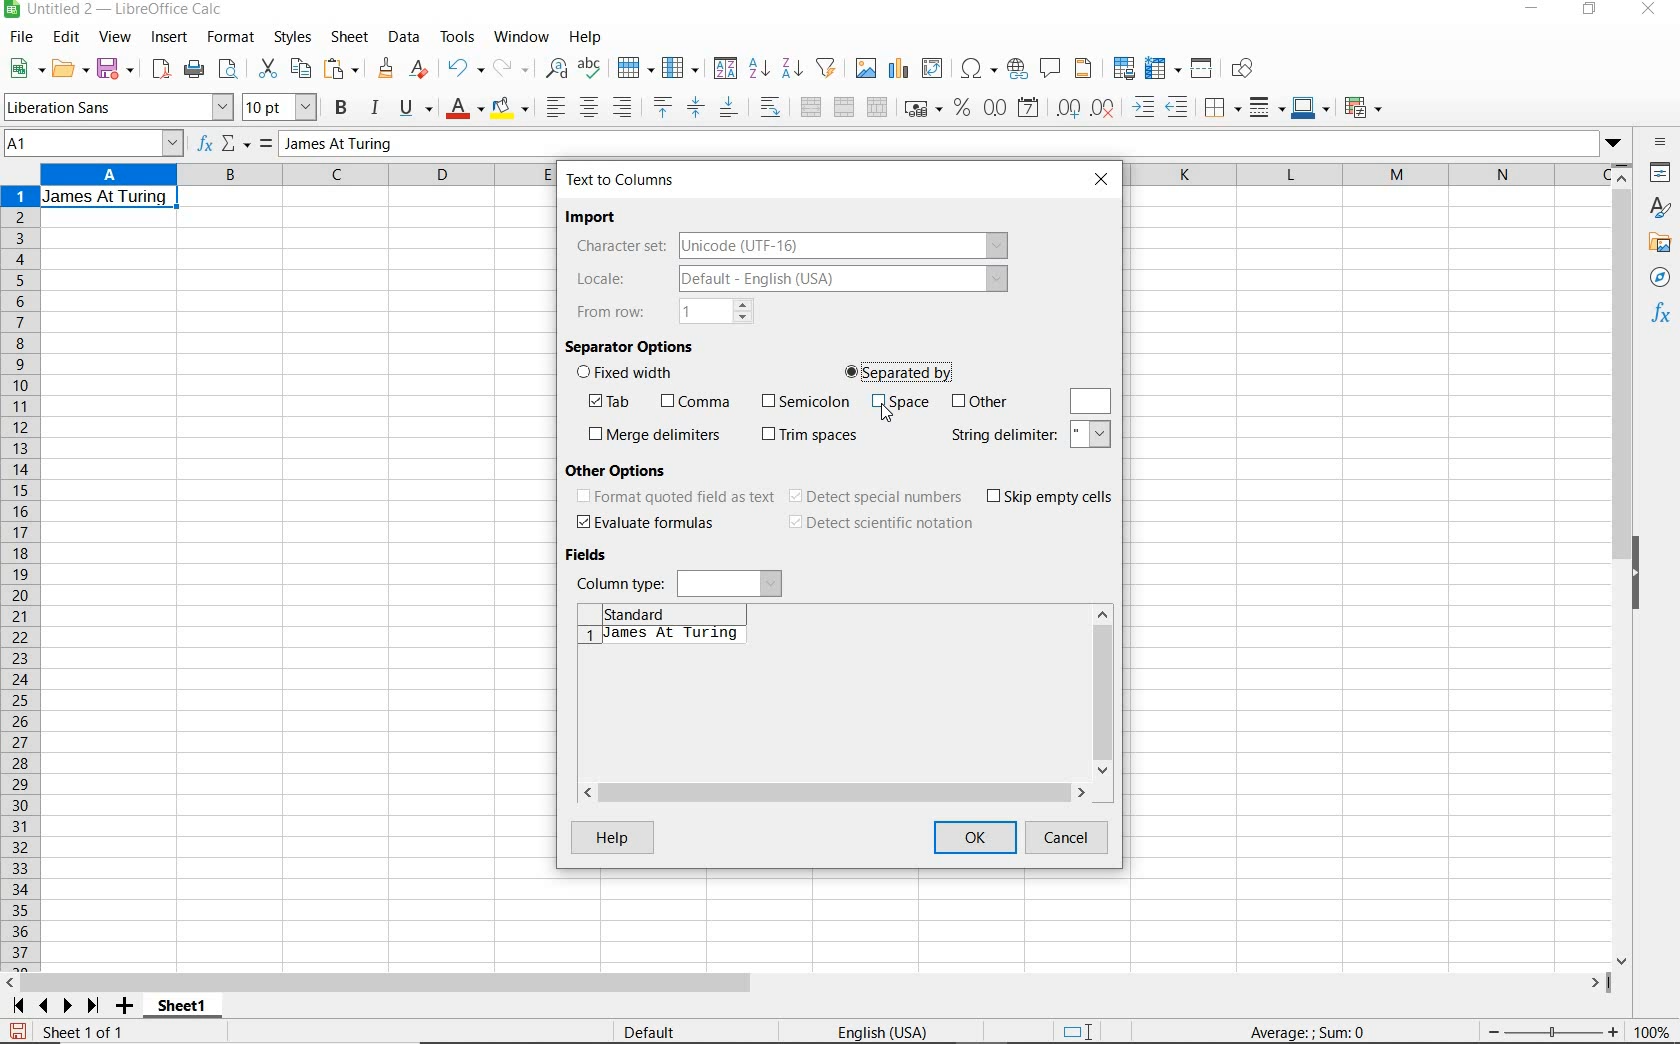 Image resolution: width=1680 pixels, height=1044 pixels. I want to click on font color dark, so click(466, 108).